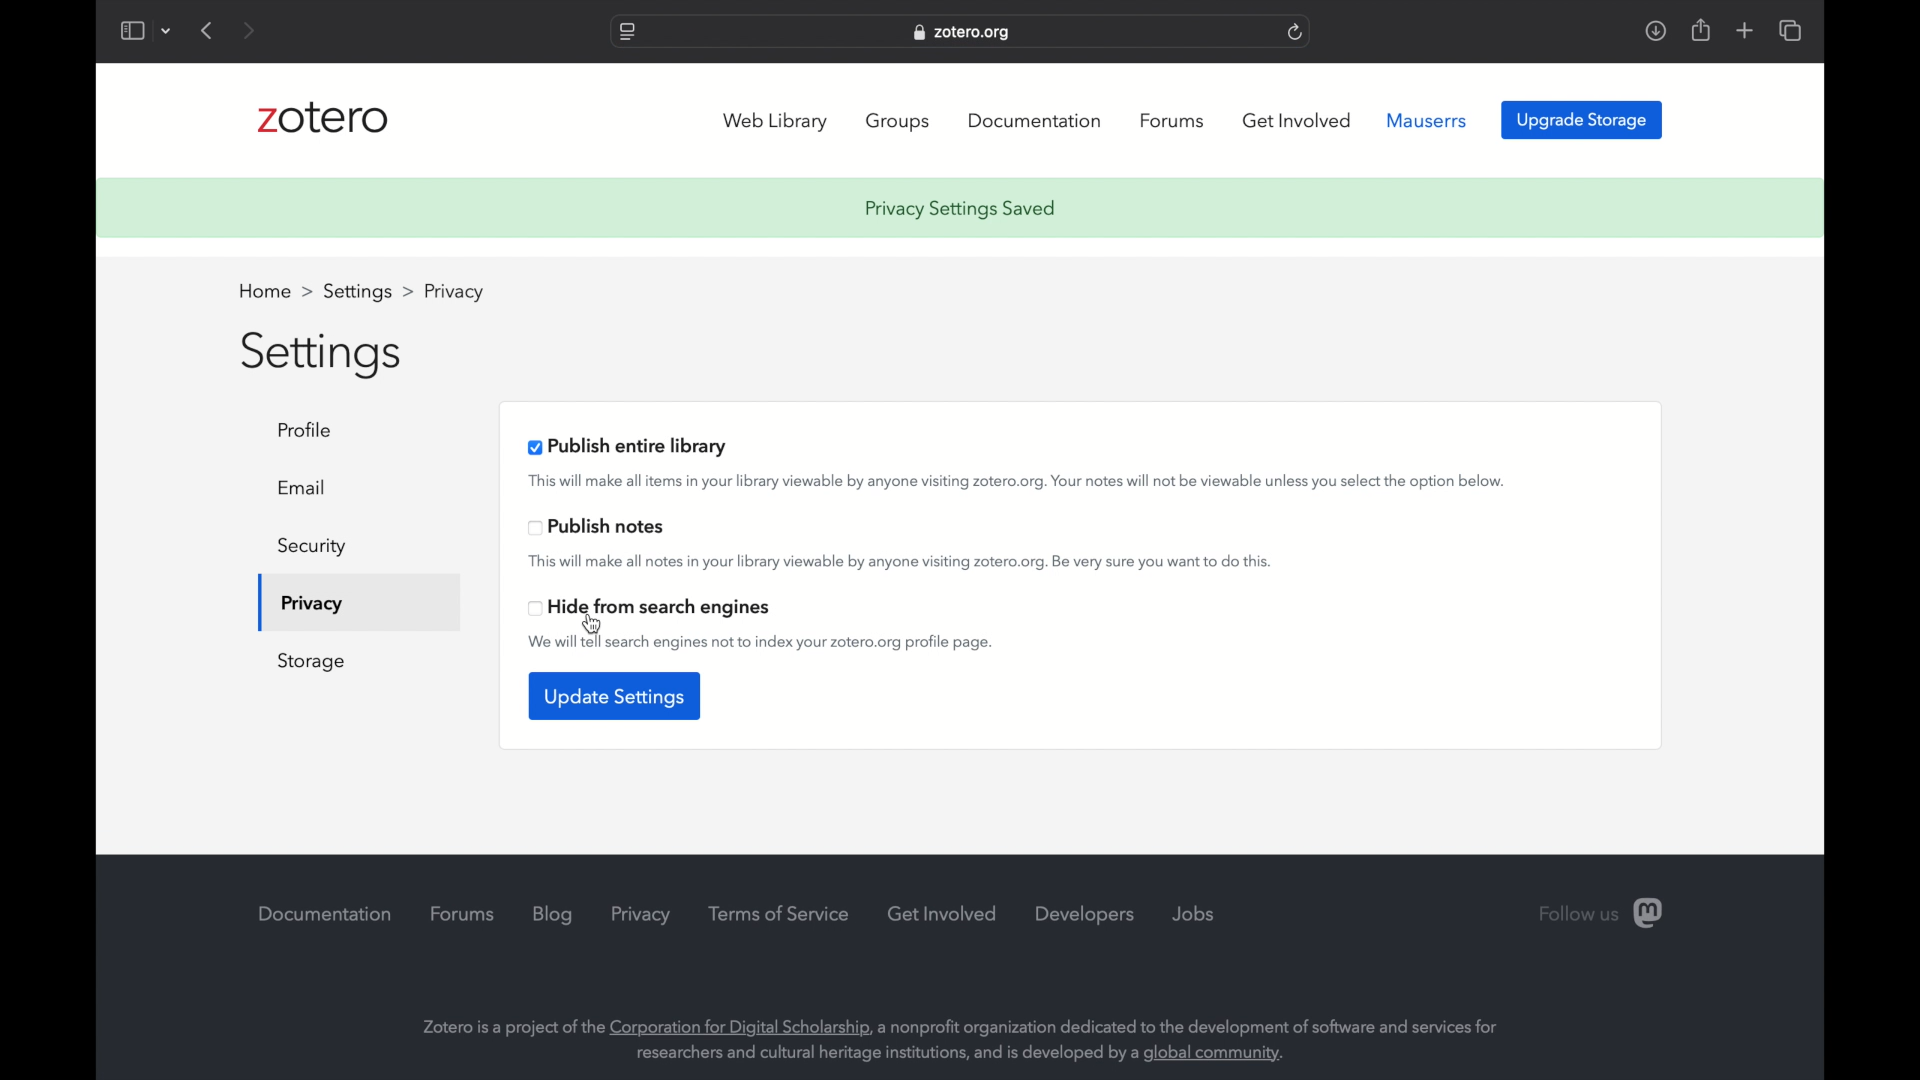 This screenshot has width=1920, height=1080. What do you see at coordinates (463, 911) in the screenshot?
I see `forums` at bounding box center [463, 911].